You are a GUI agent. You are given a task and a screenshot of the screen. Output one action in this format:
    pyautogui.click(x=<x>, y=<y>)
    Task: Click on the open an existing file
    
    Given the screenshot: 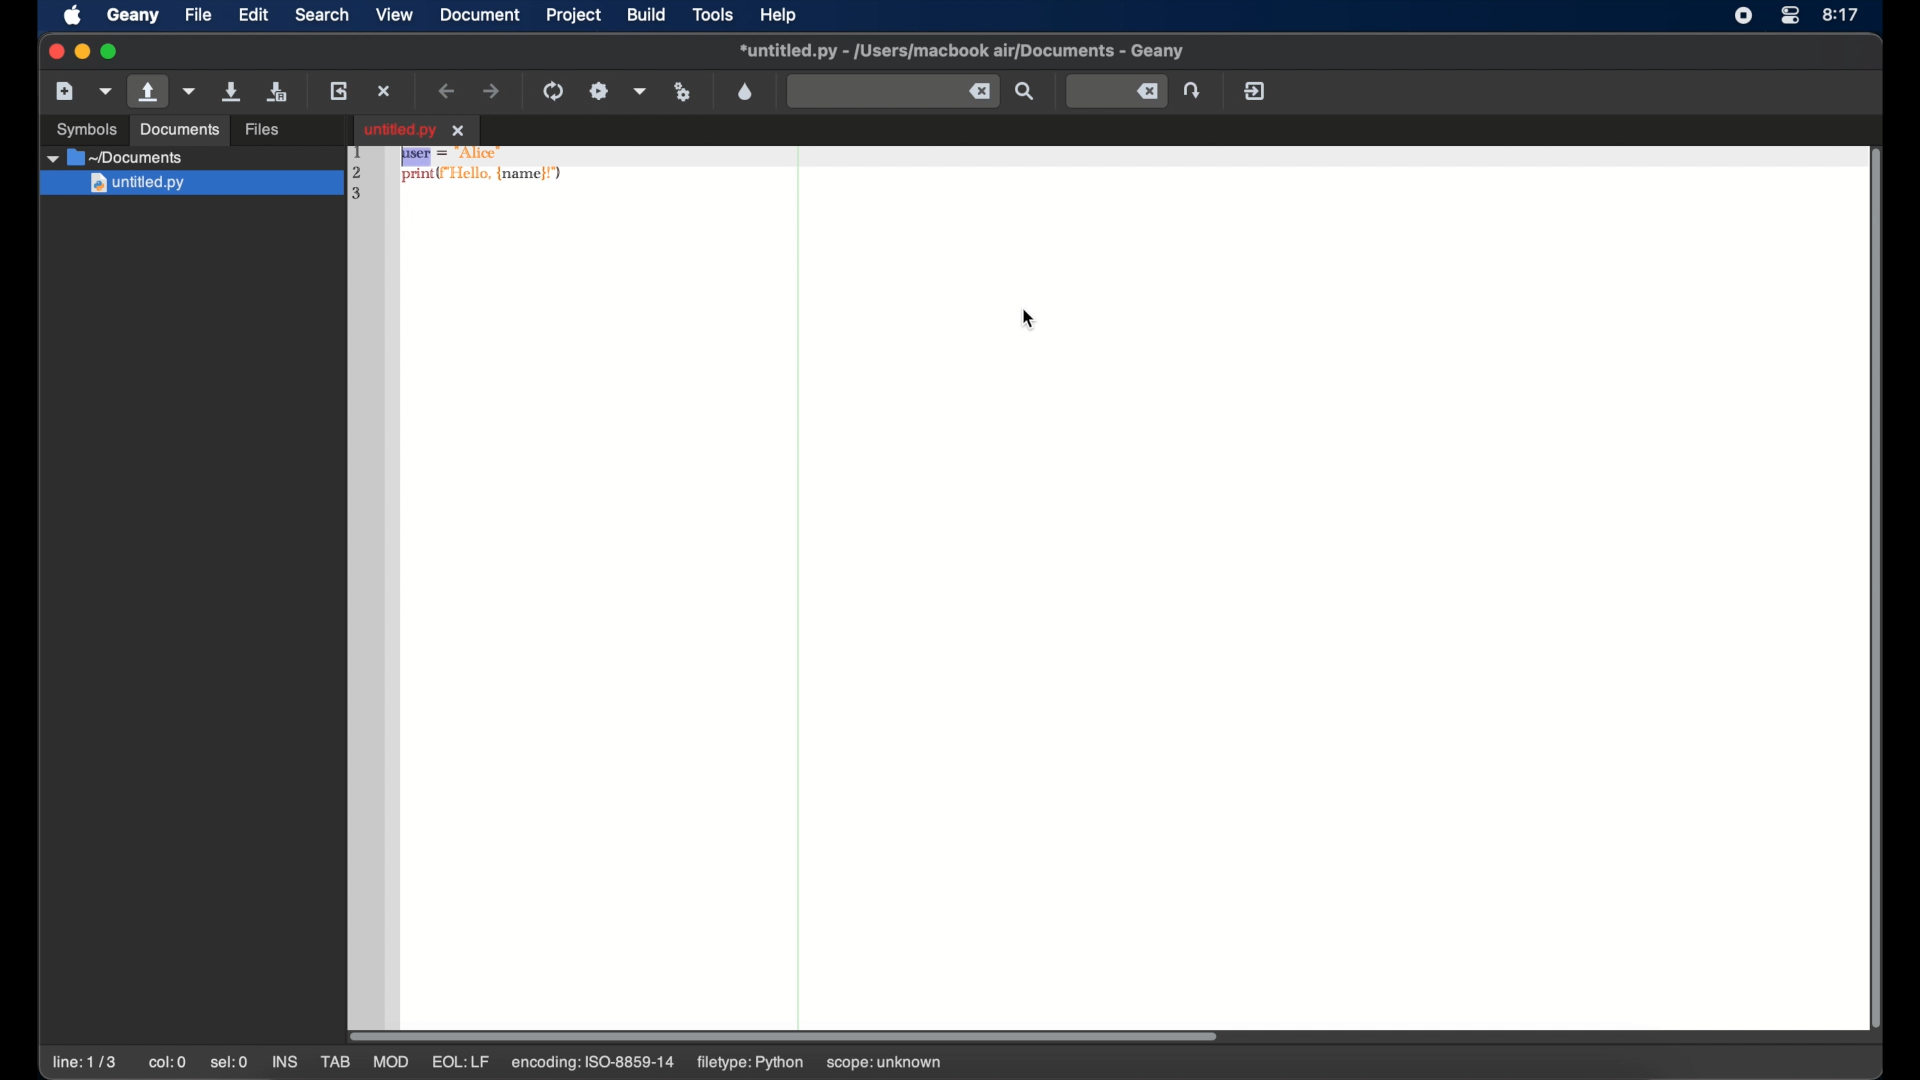 What is the action you would take?
    pyautogui.click(x=148, y=92)
    